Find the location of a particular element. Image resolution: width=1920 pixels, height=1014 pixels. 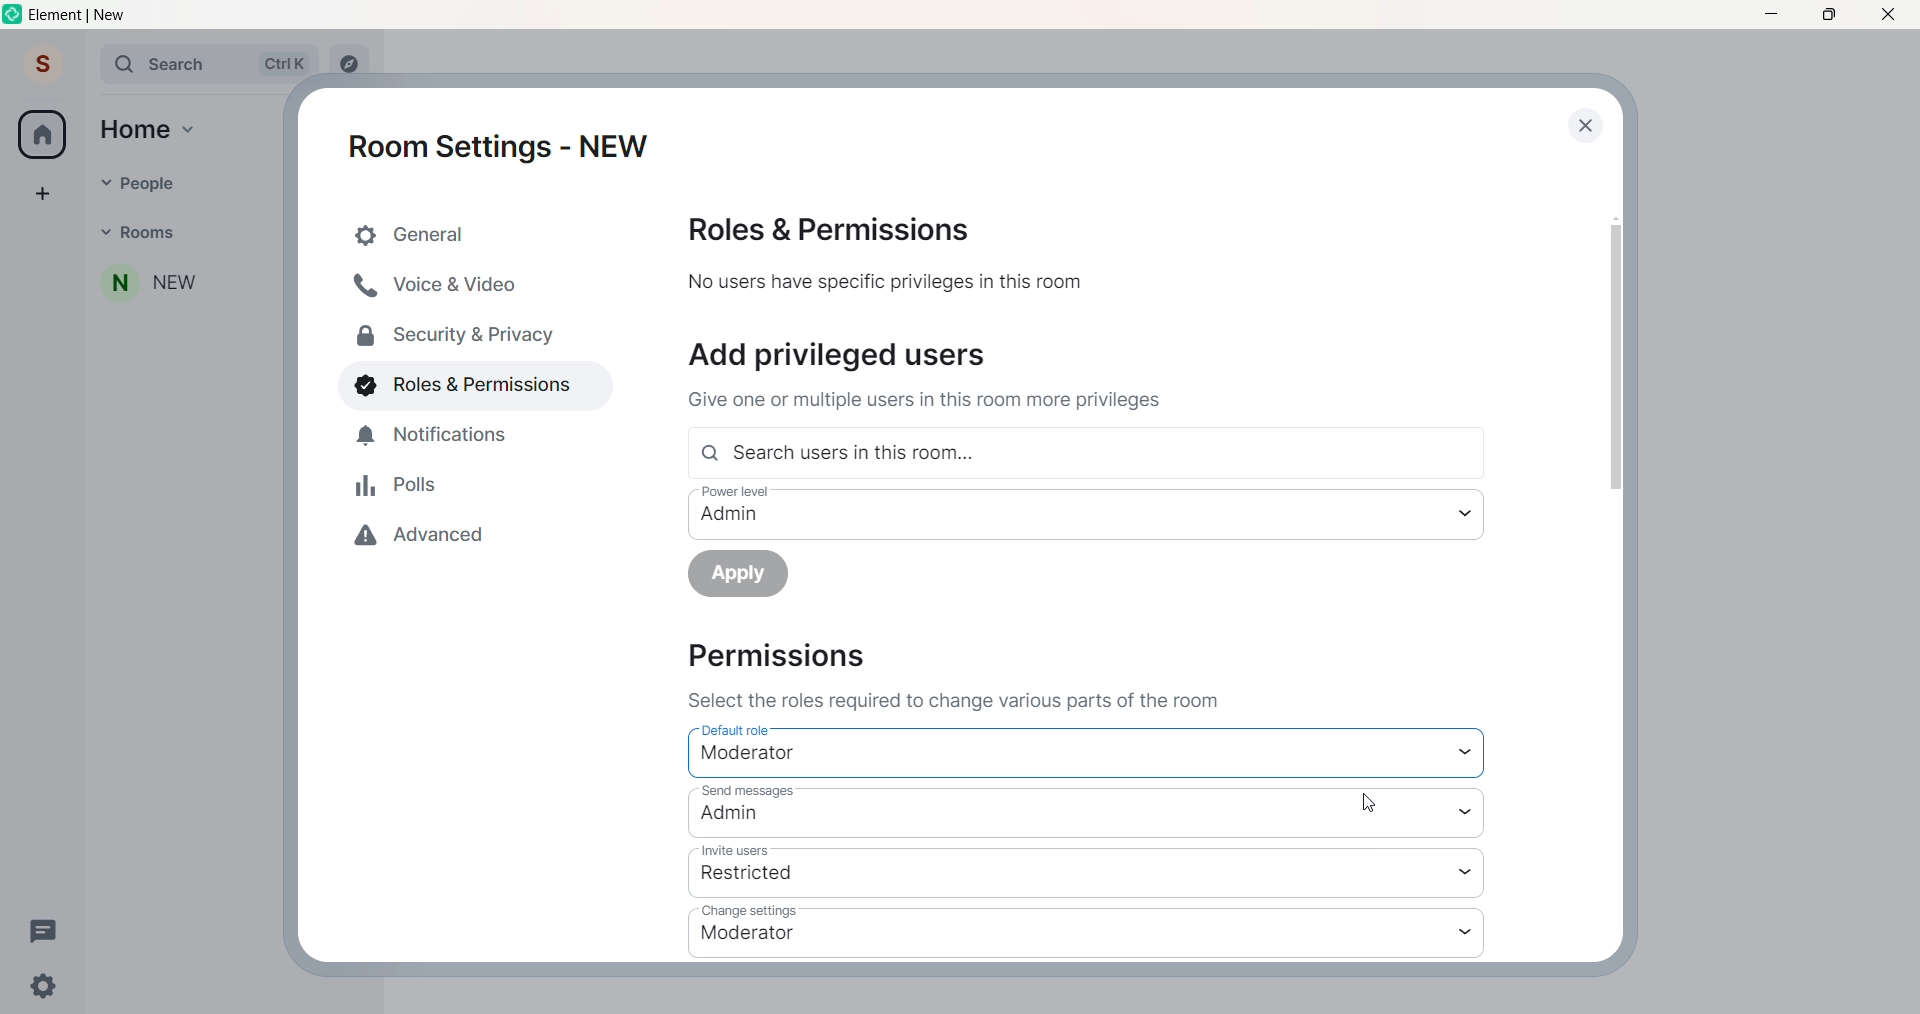

add users is located at coordinates (841, 353).